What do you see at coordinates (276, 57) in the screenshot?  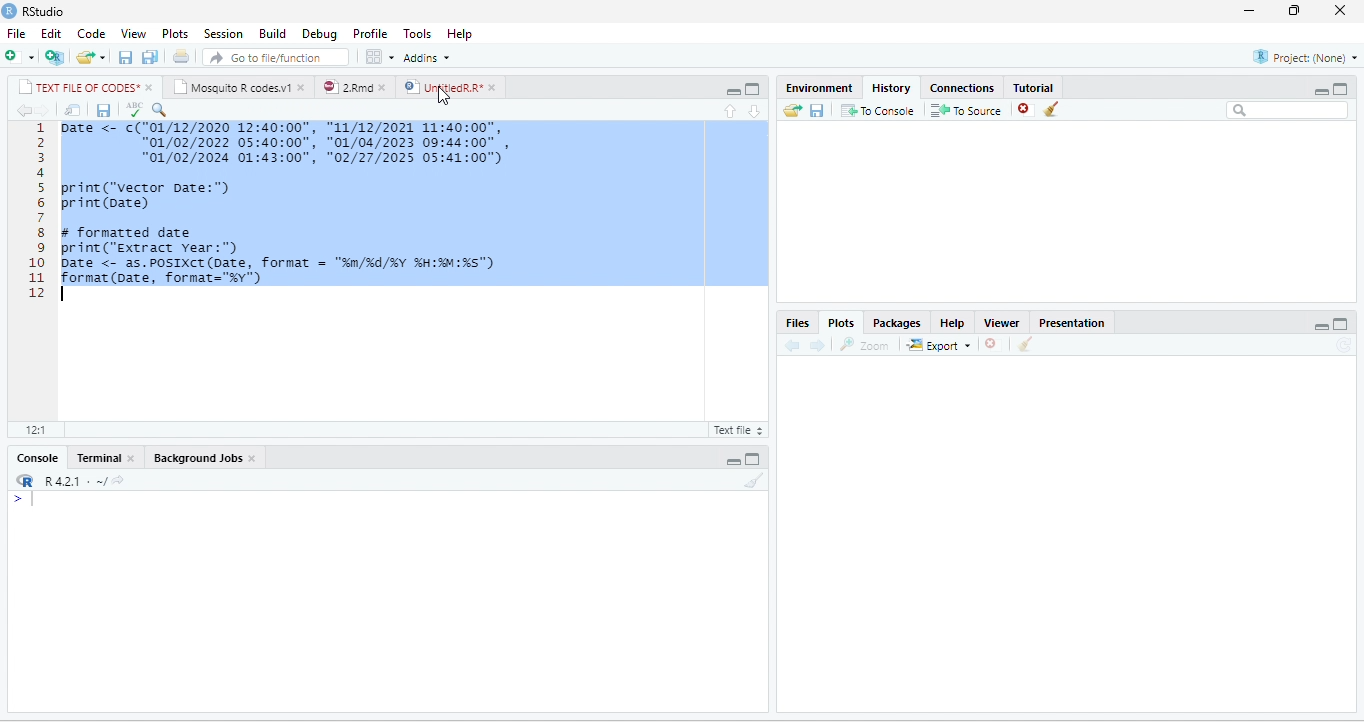 I see `search file` at bounding box center [276, 57].